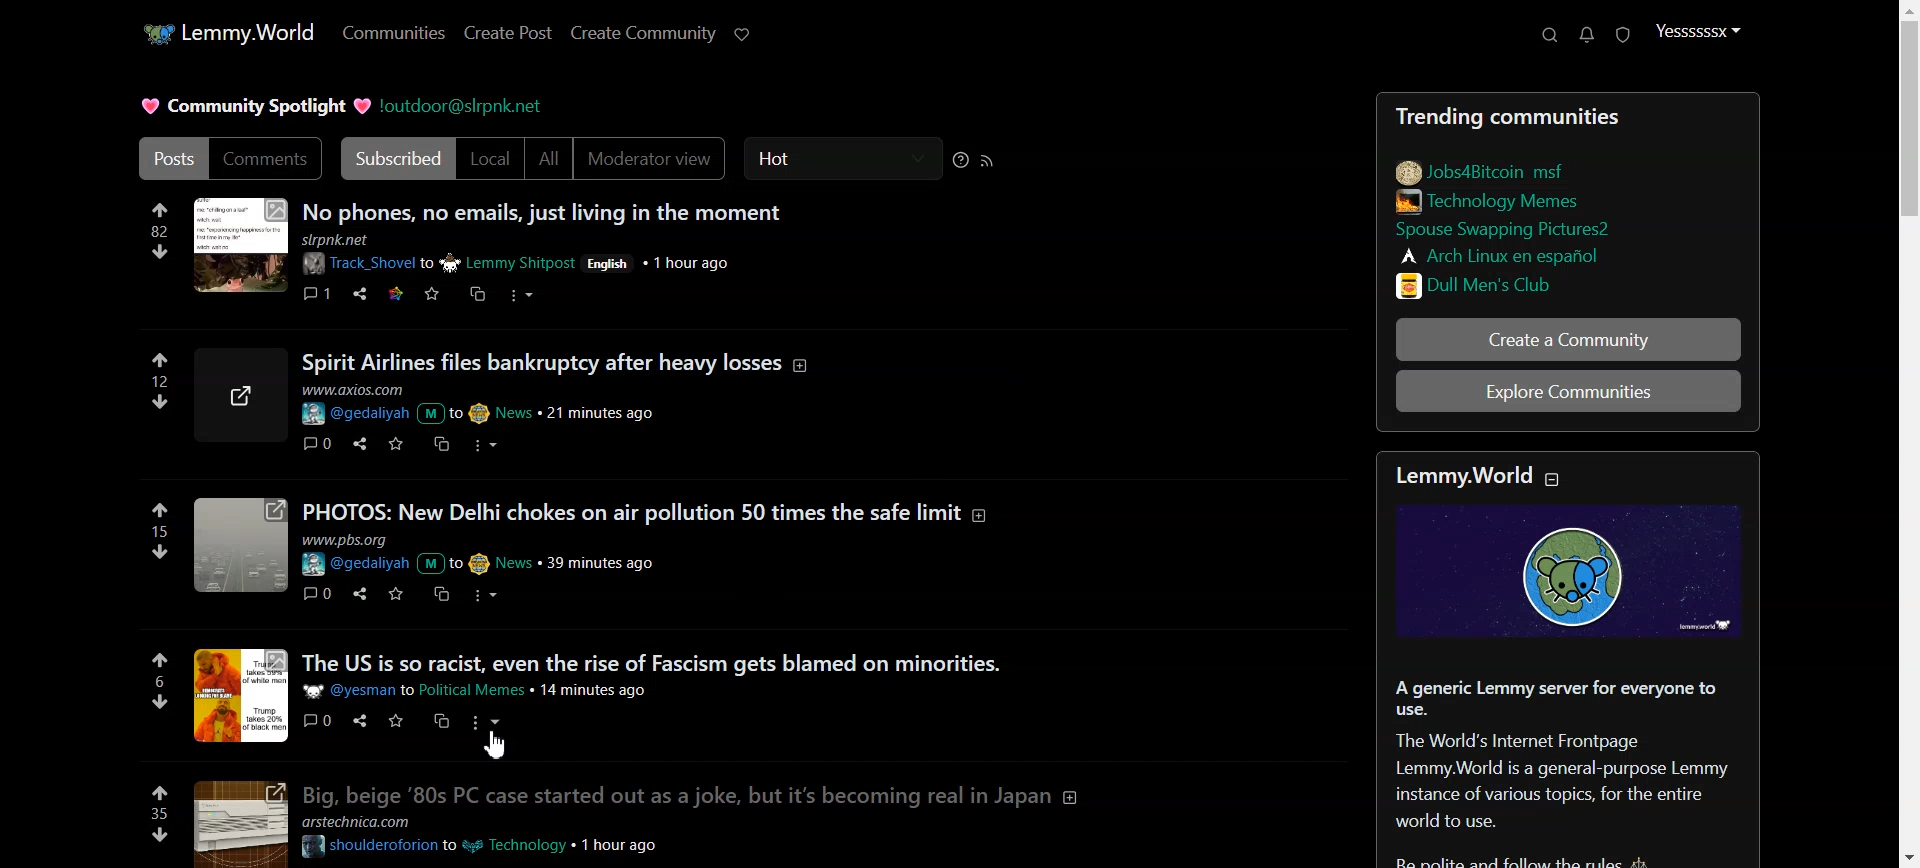 The width and height of the screenshot is (1920, 868). What do you see at coordinates (497, 835) in the screenshot?
I see `post details` at bounding box center [497, 835].